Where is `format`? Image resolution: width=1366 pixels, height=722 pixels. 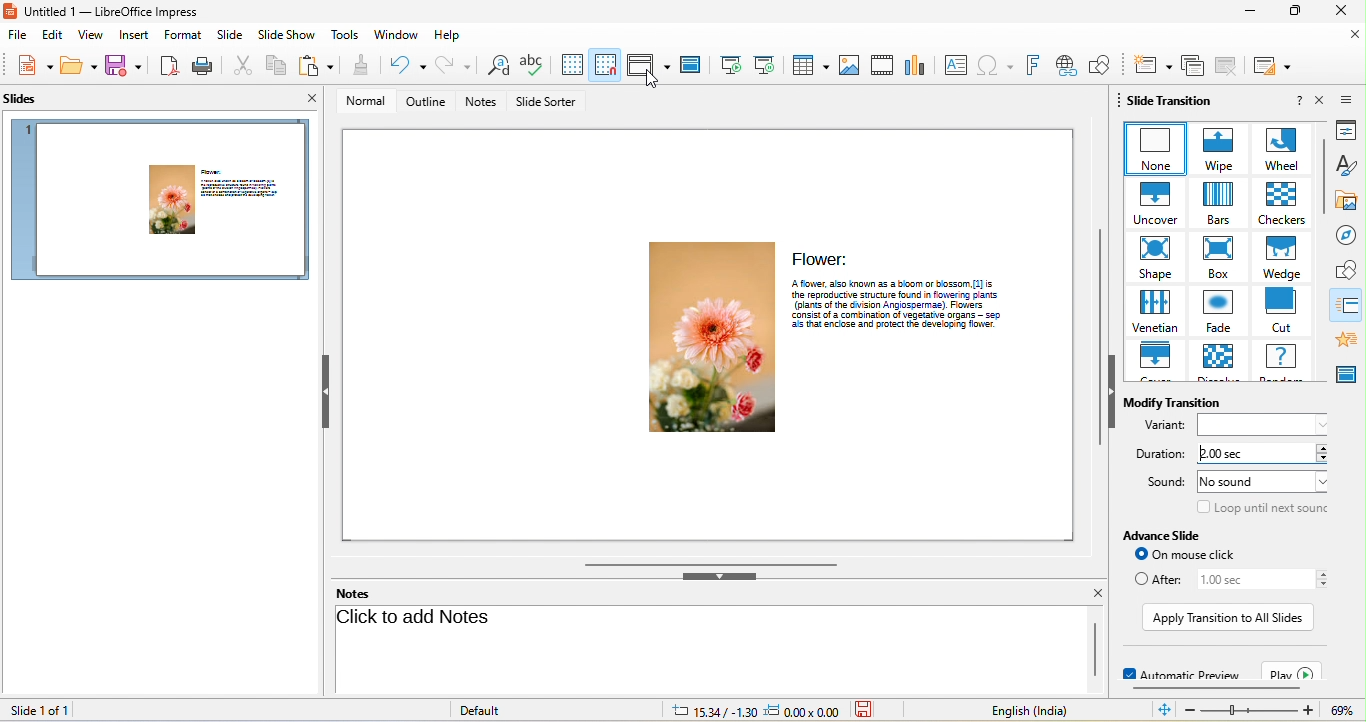 format is located at coordinates (185, 35).